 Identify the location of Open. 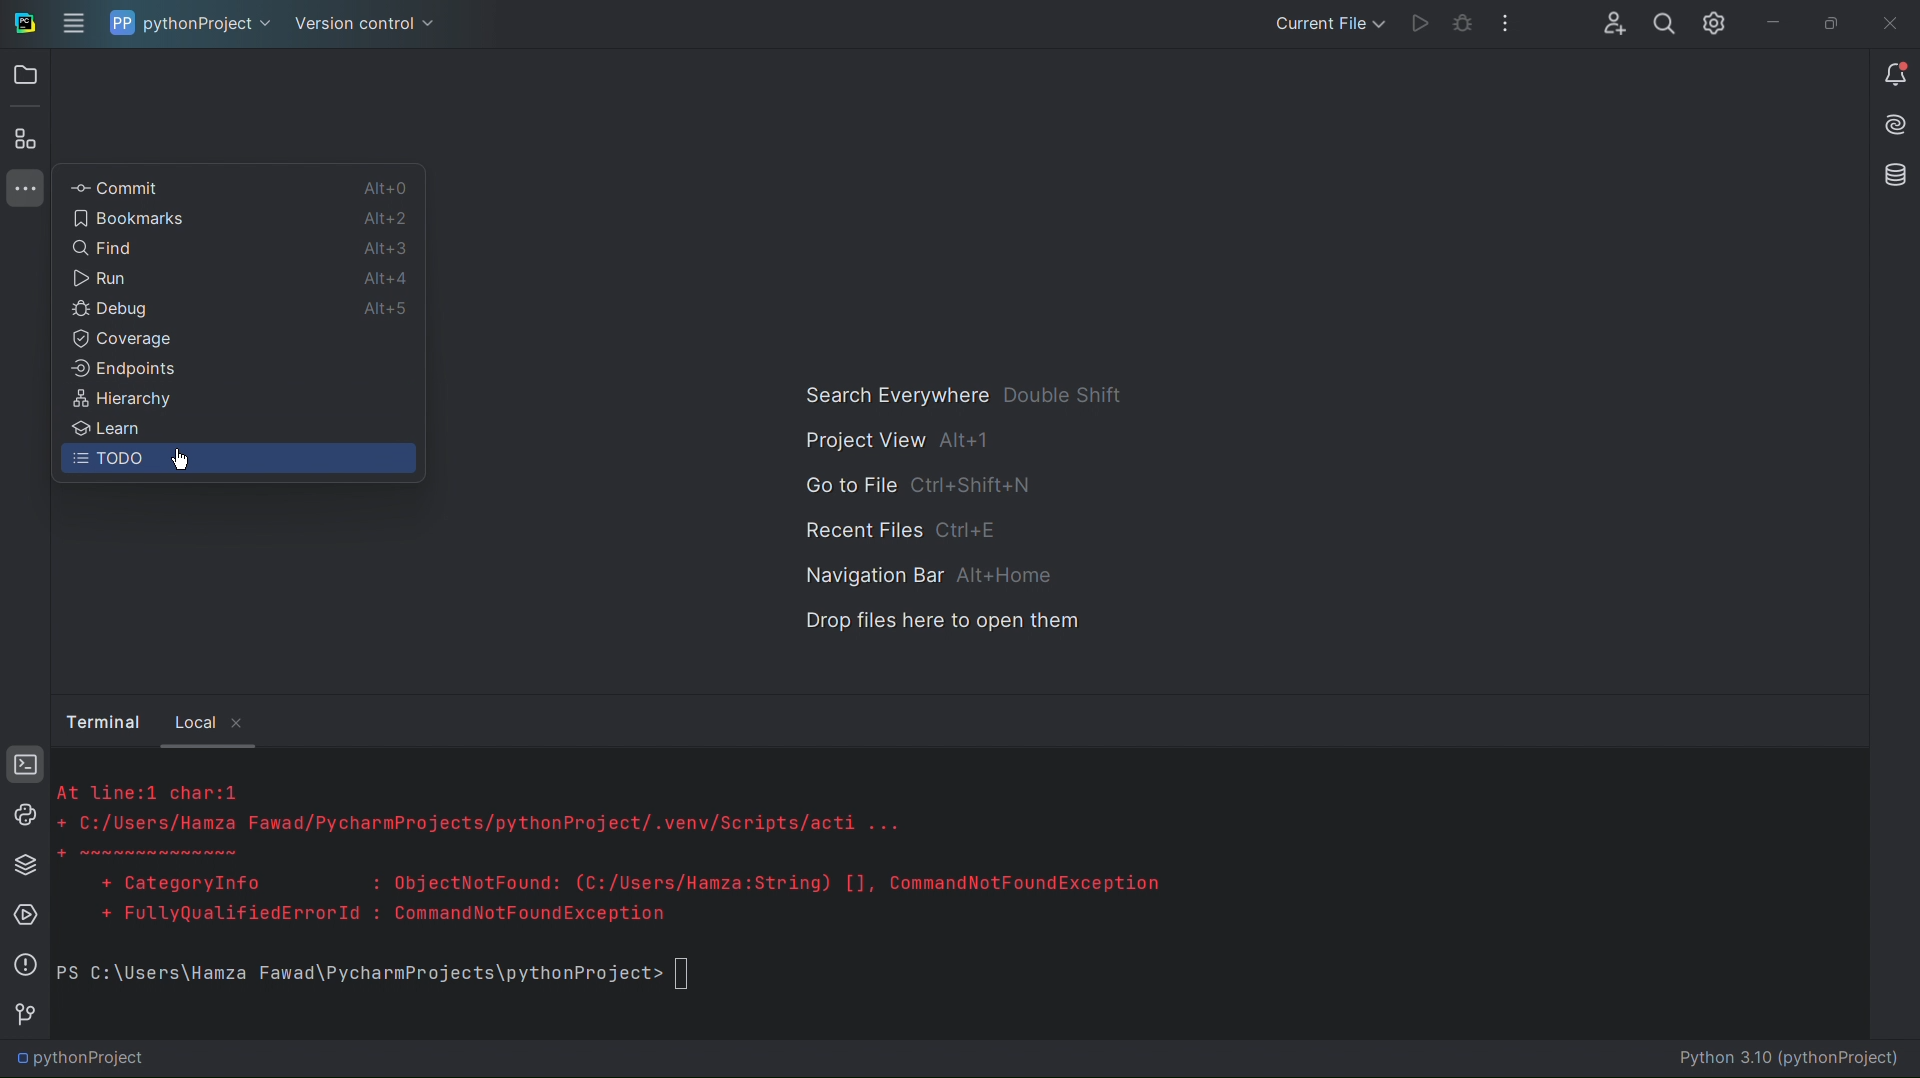
(26, 77).